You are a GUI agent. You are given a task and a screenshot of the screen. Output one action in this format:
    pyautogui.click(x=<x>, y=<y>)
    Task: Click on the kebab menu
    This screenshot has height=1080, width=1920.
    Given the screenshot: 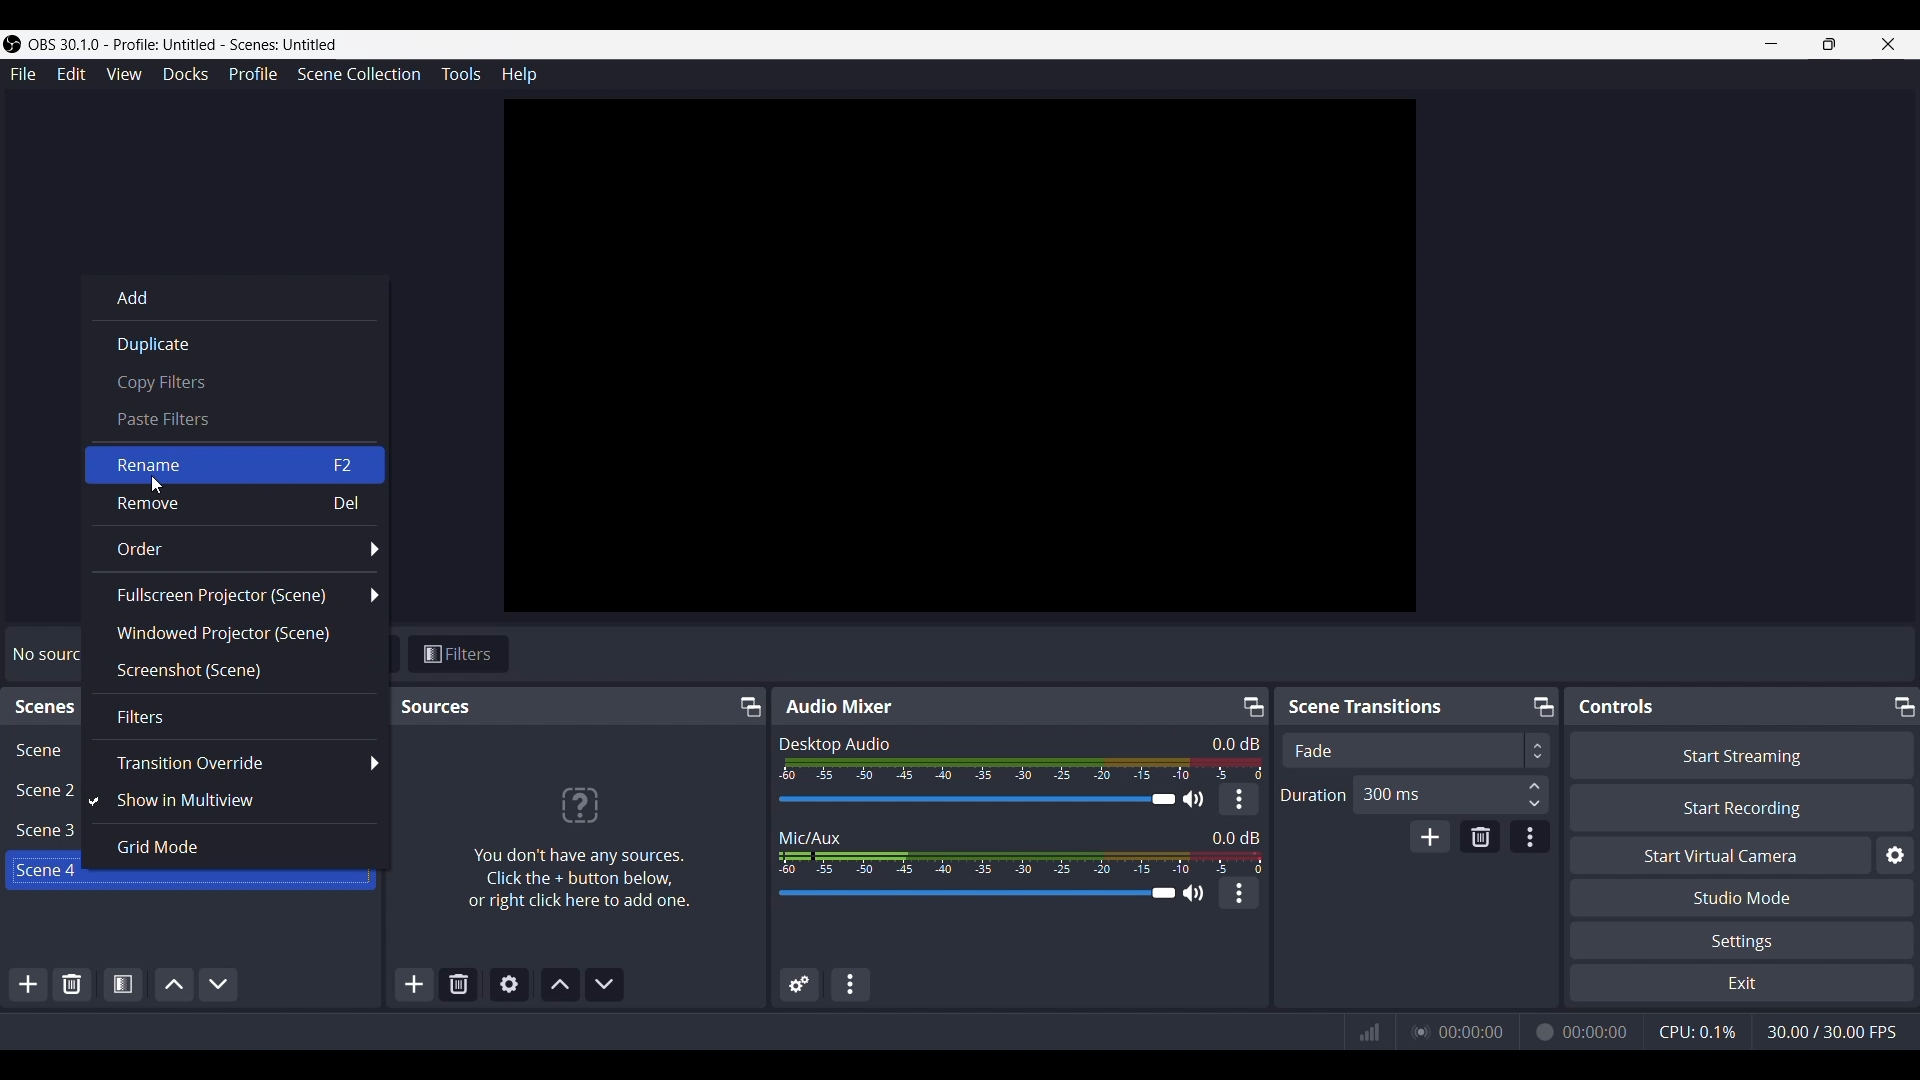 What is the action you would take?
    pyautogui.click(x=1240, y=799)
    